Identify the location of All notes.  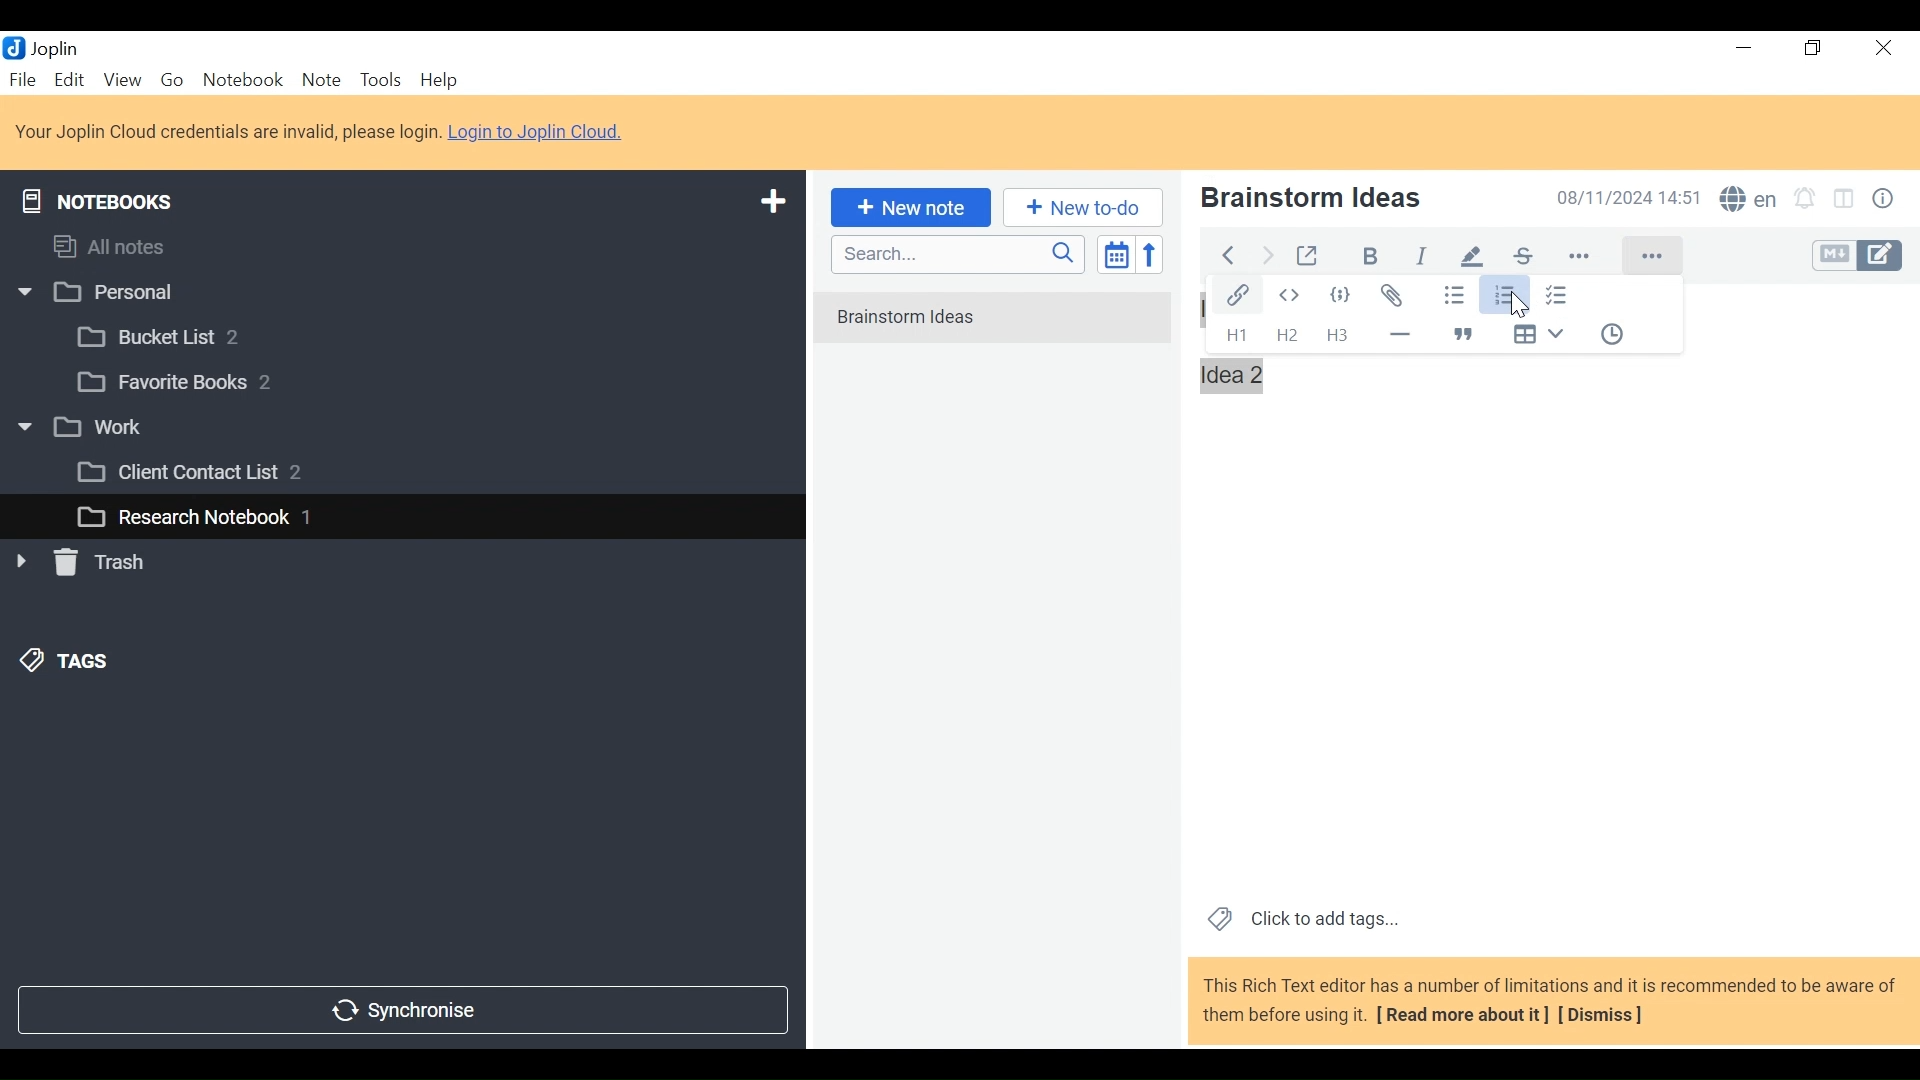
(128, 243).